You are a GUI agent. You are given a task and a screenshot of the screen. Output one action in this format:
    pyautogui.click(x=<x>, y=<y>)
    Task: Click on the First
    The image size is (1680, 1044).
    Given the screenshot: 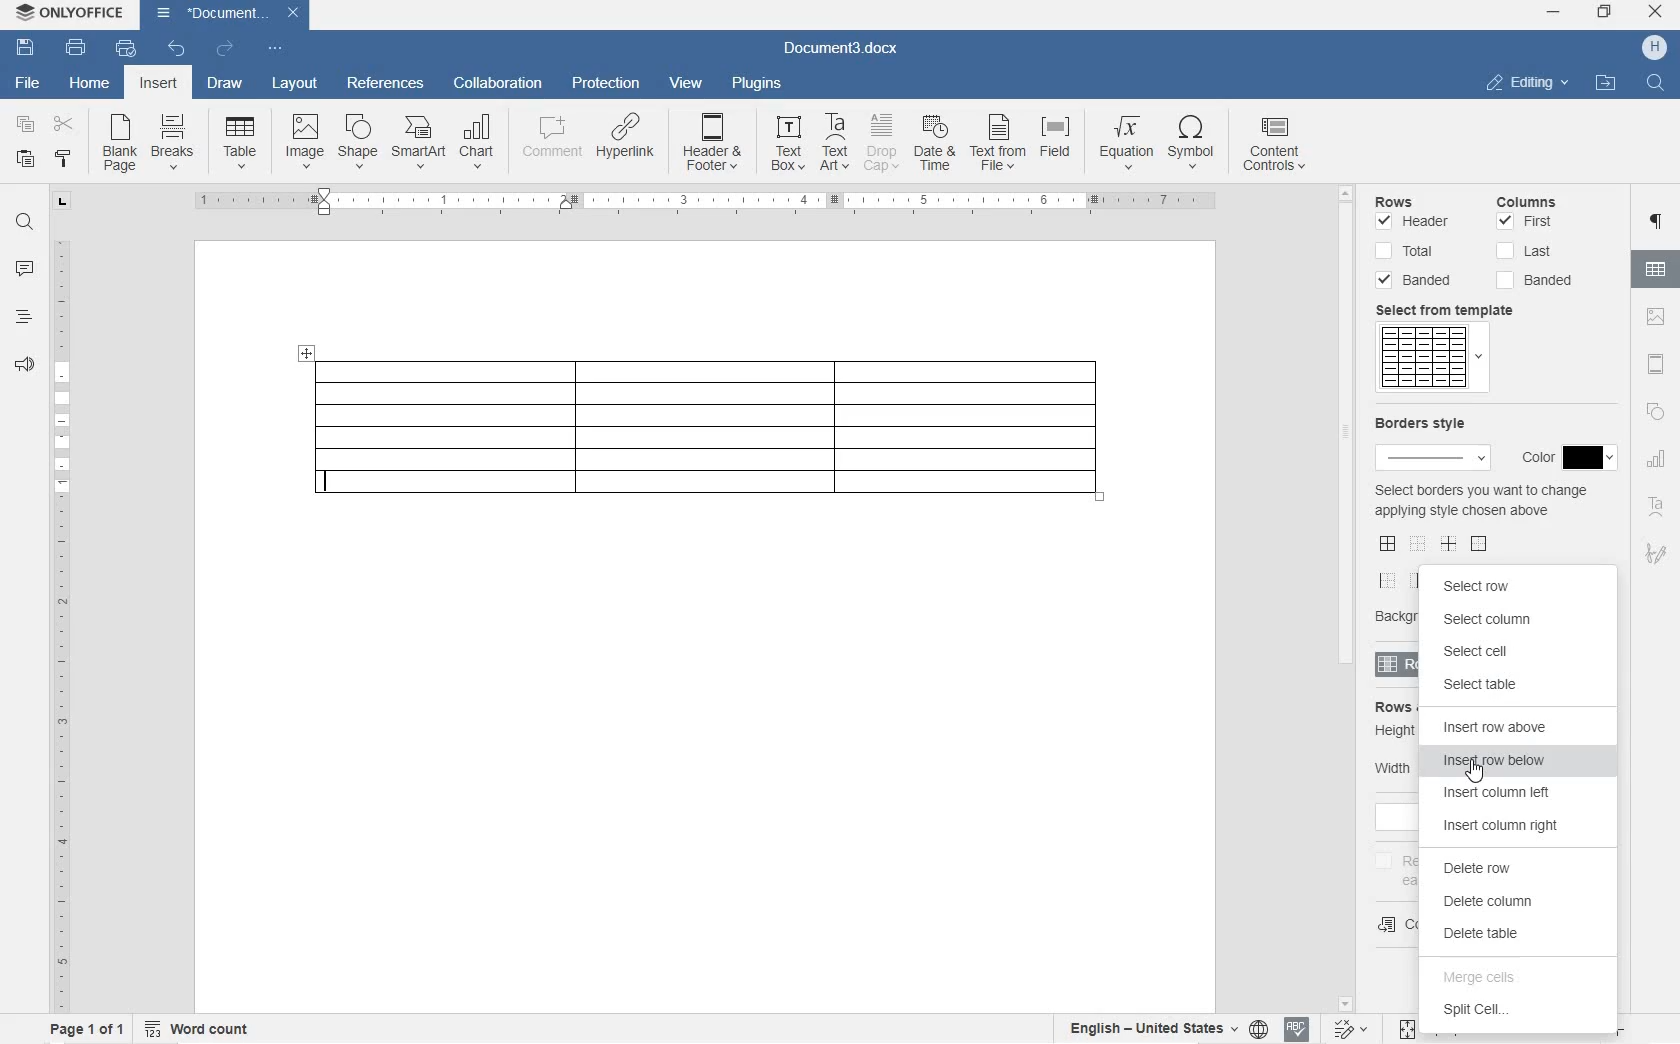 What is the action you would take?
    pyautogui.click(x=1525, y=222)
    